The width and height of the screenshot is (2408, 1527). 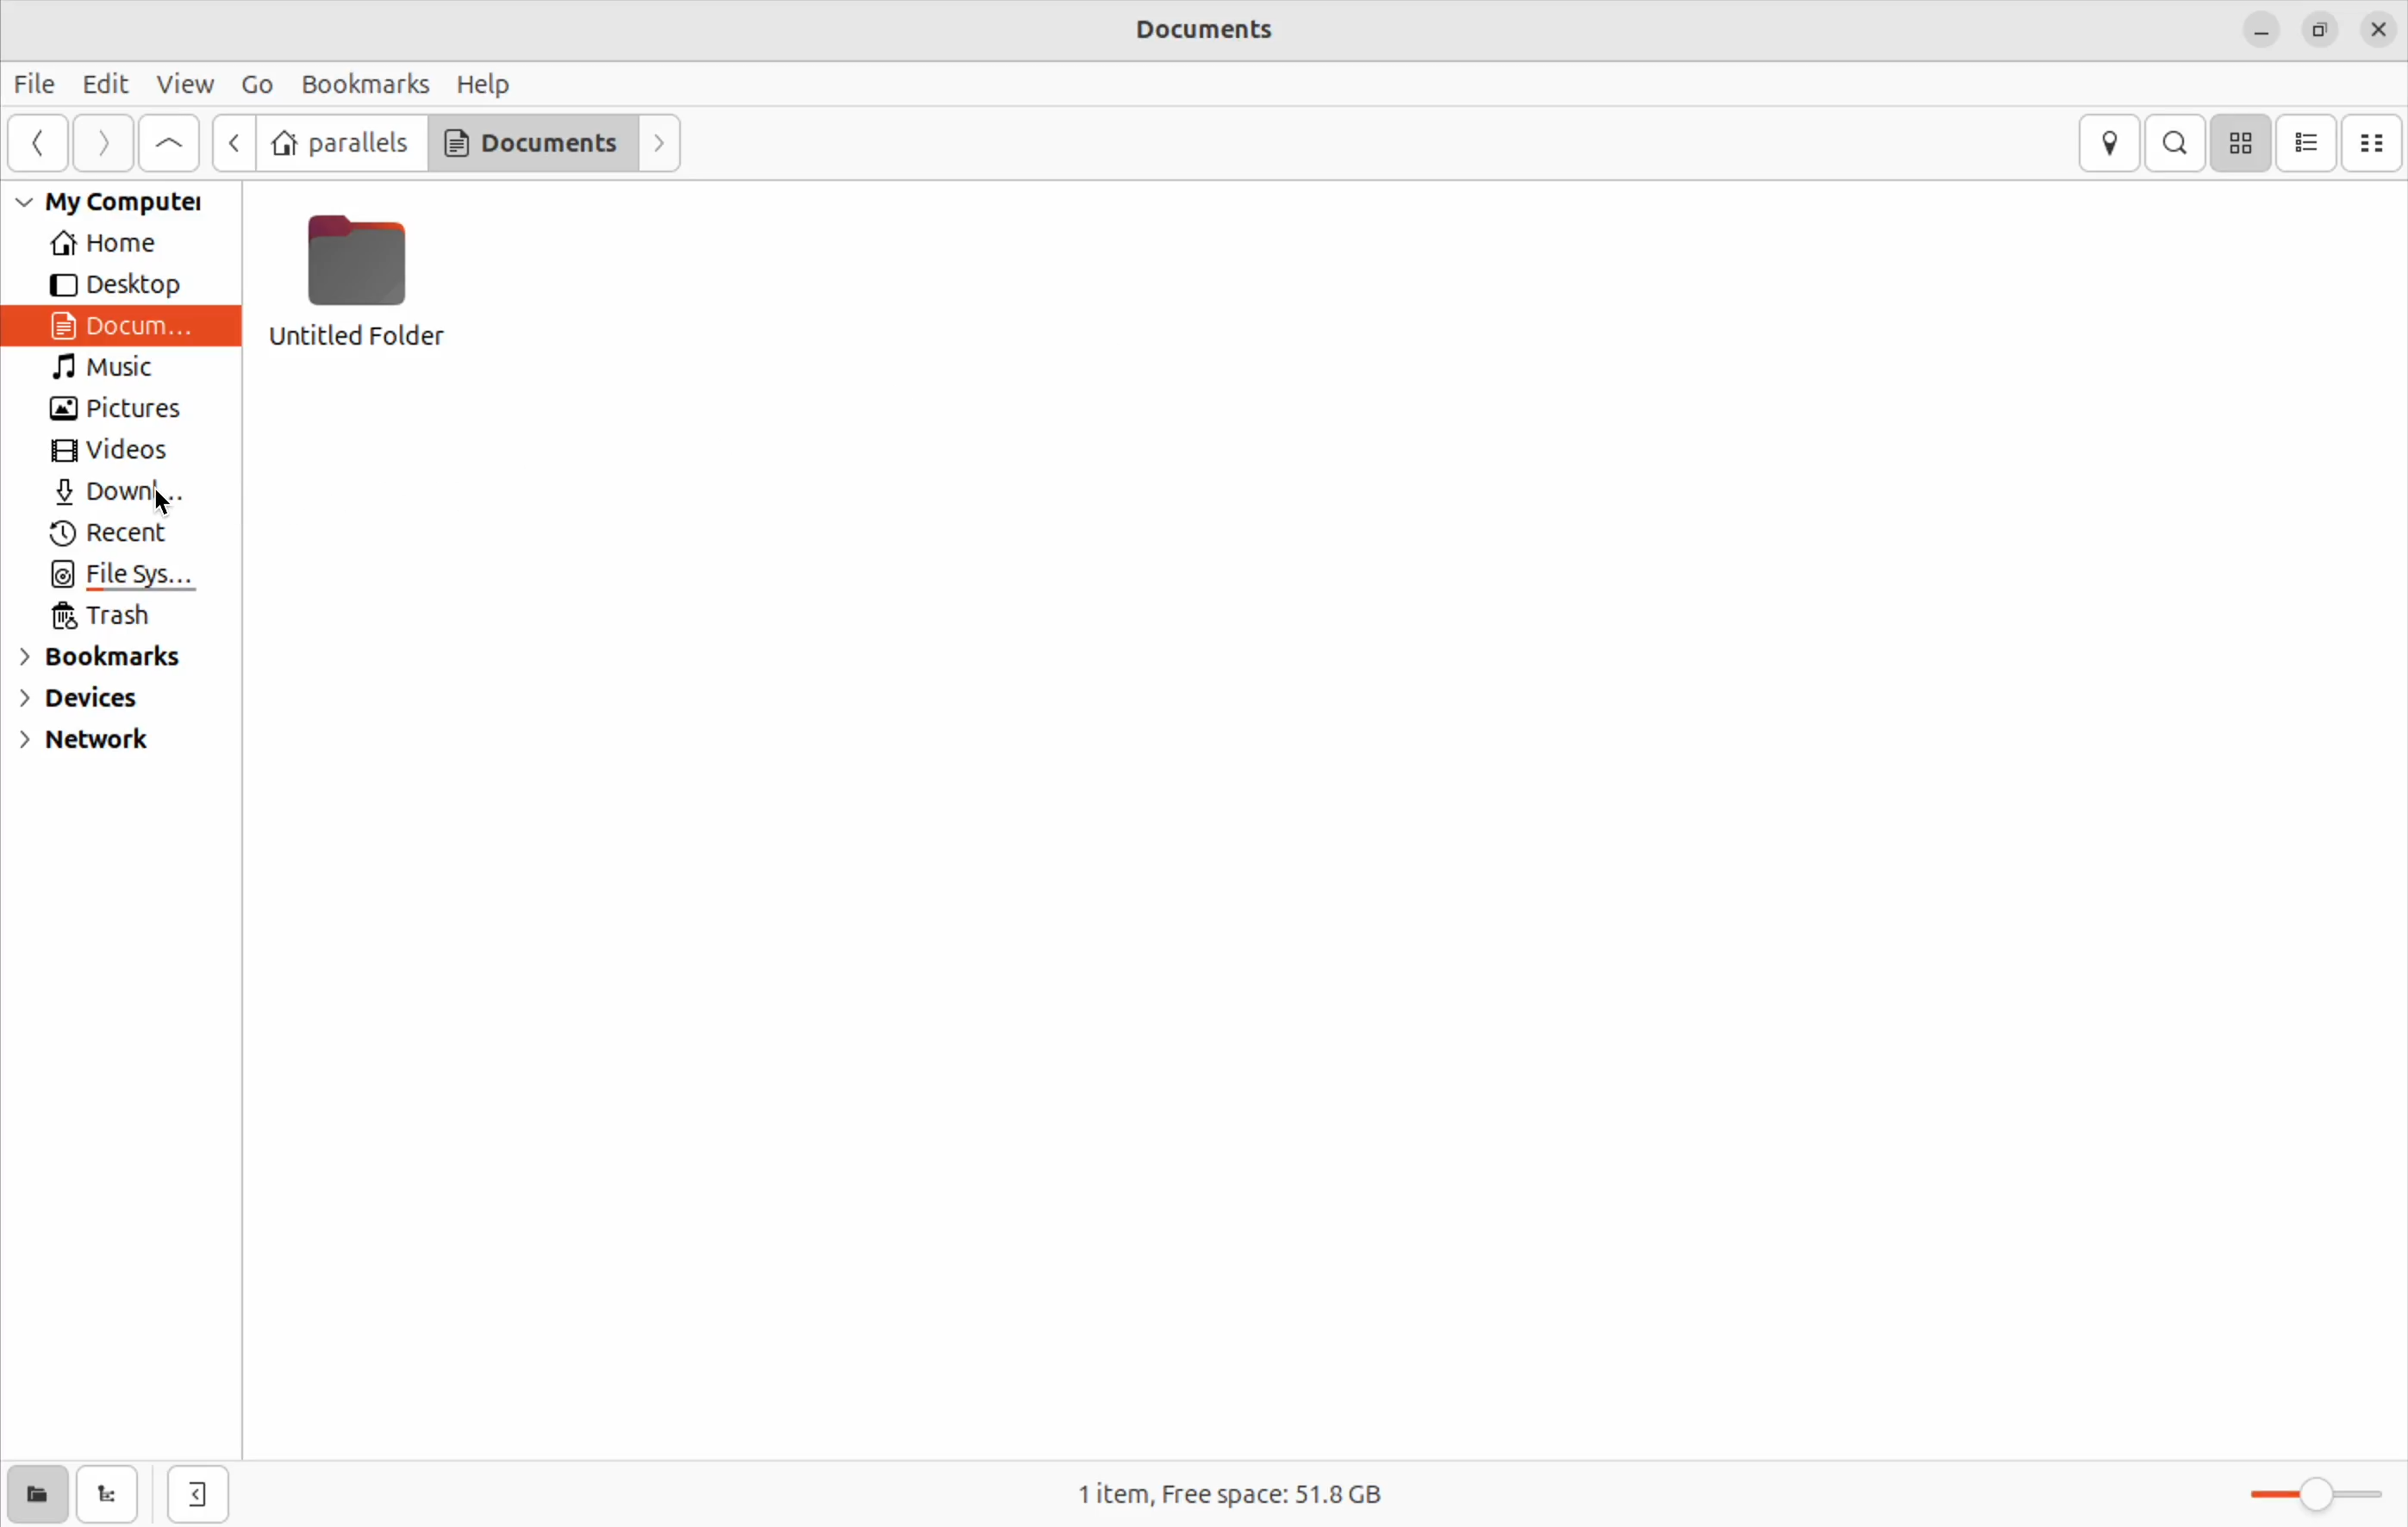 What do you see at coordinates (344, 144) in the screenshot?
I see `parallel` at bounding box center [344, 144].